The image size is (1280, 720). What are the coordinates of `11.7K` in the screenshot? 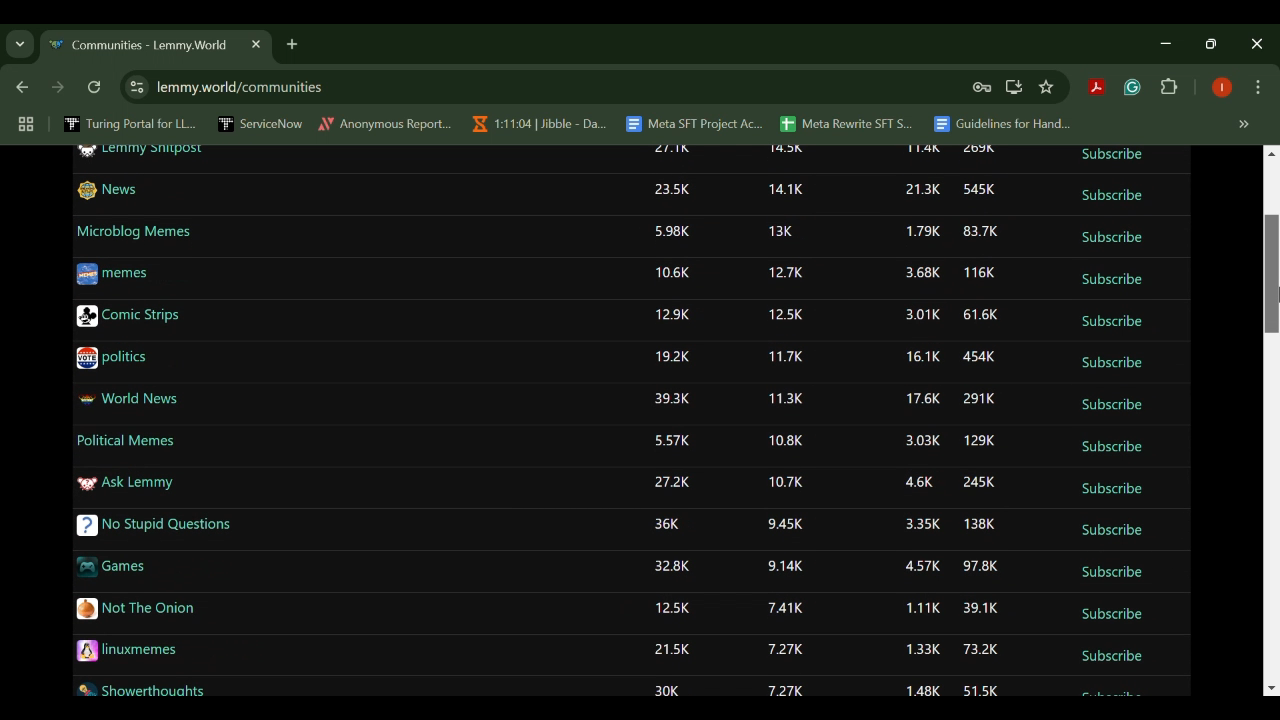 It's located at (784, 357).